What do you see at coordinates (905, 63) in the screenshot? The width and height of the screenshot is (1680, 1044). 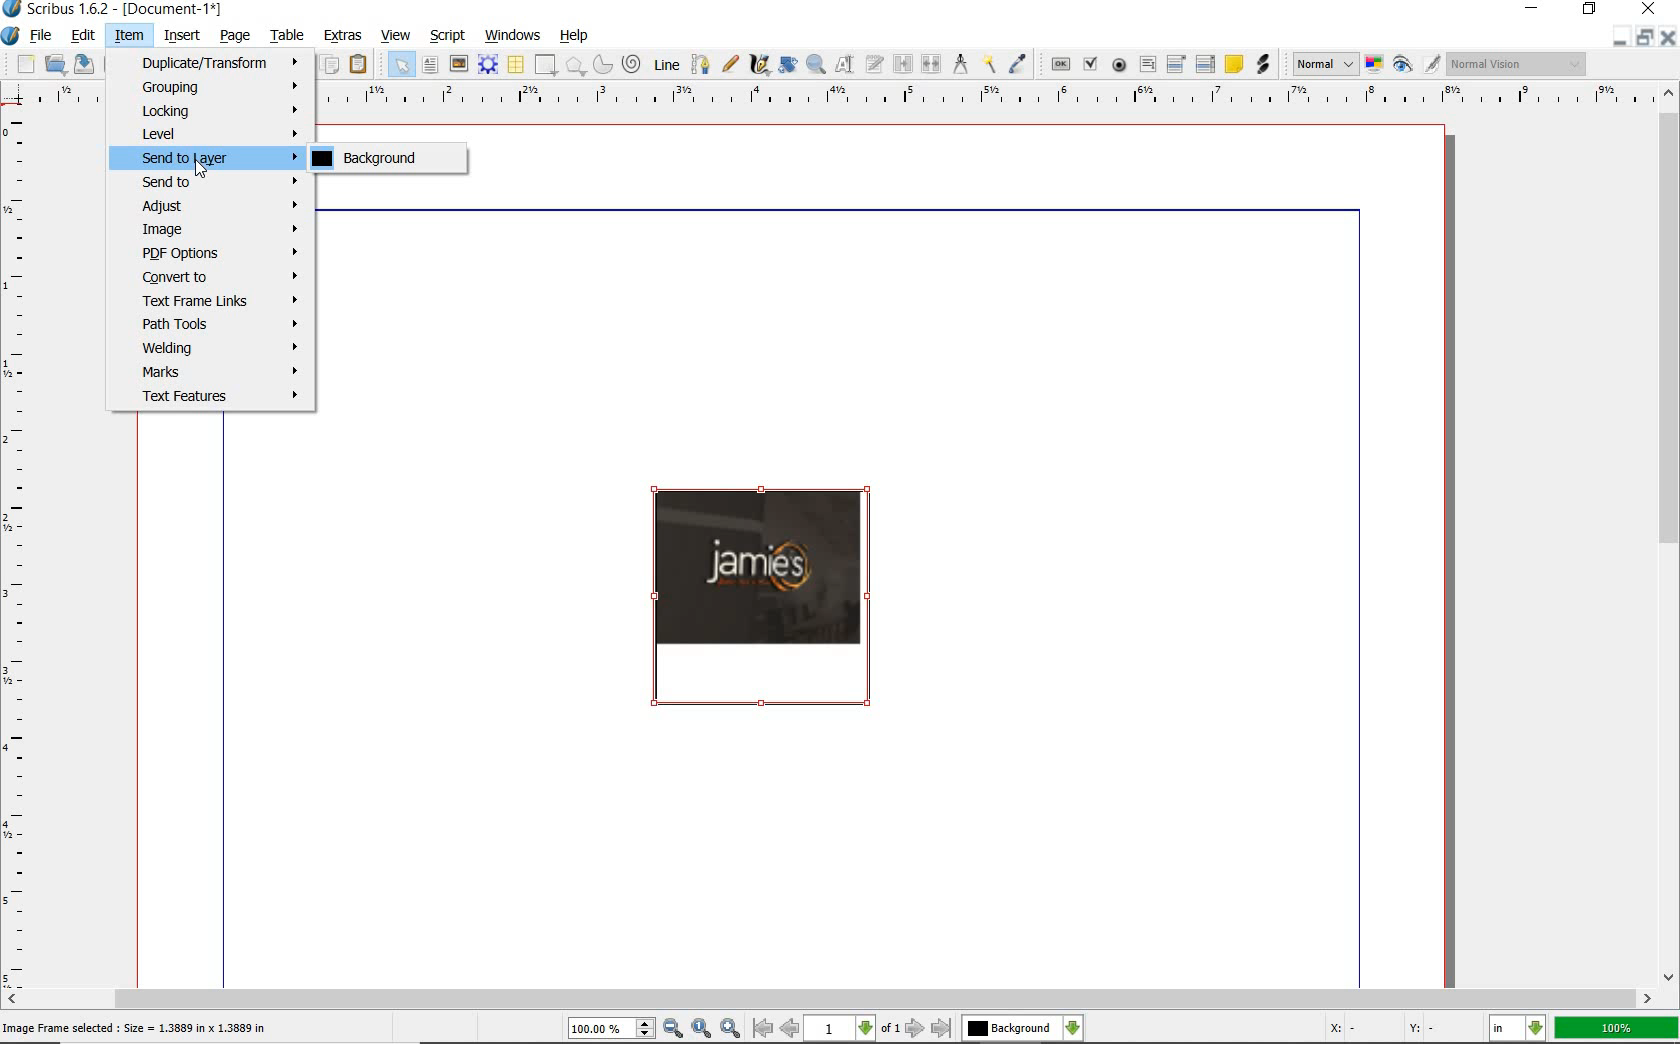 I see `link text frames` at bounding box center [905, 63].